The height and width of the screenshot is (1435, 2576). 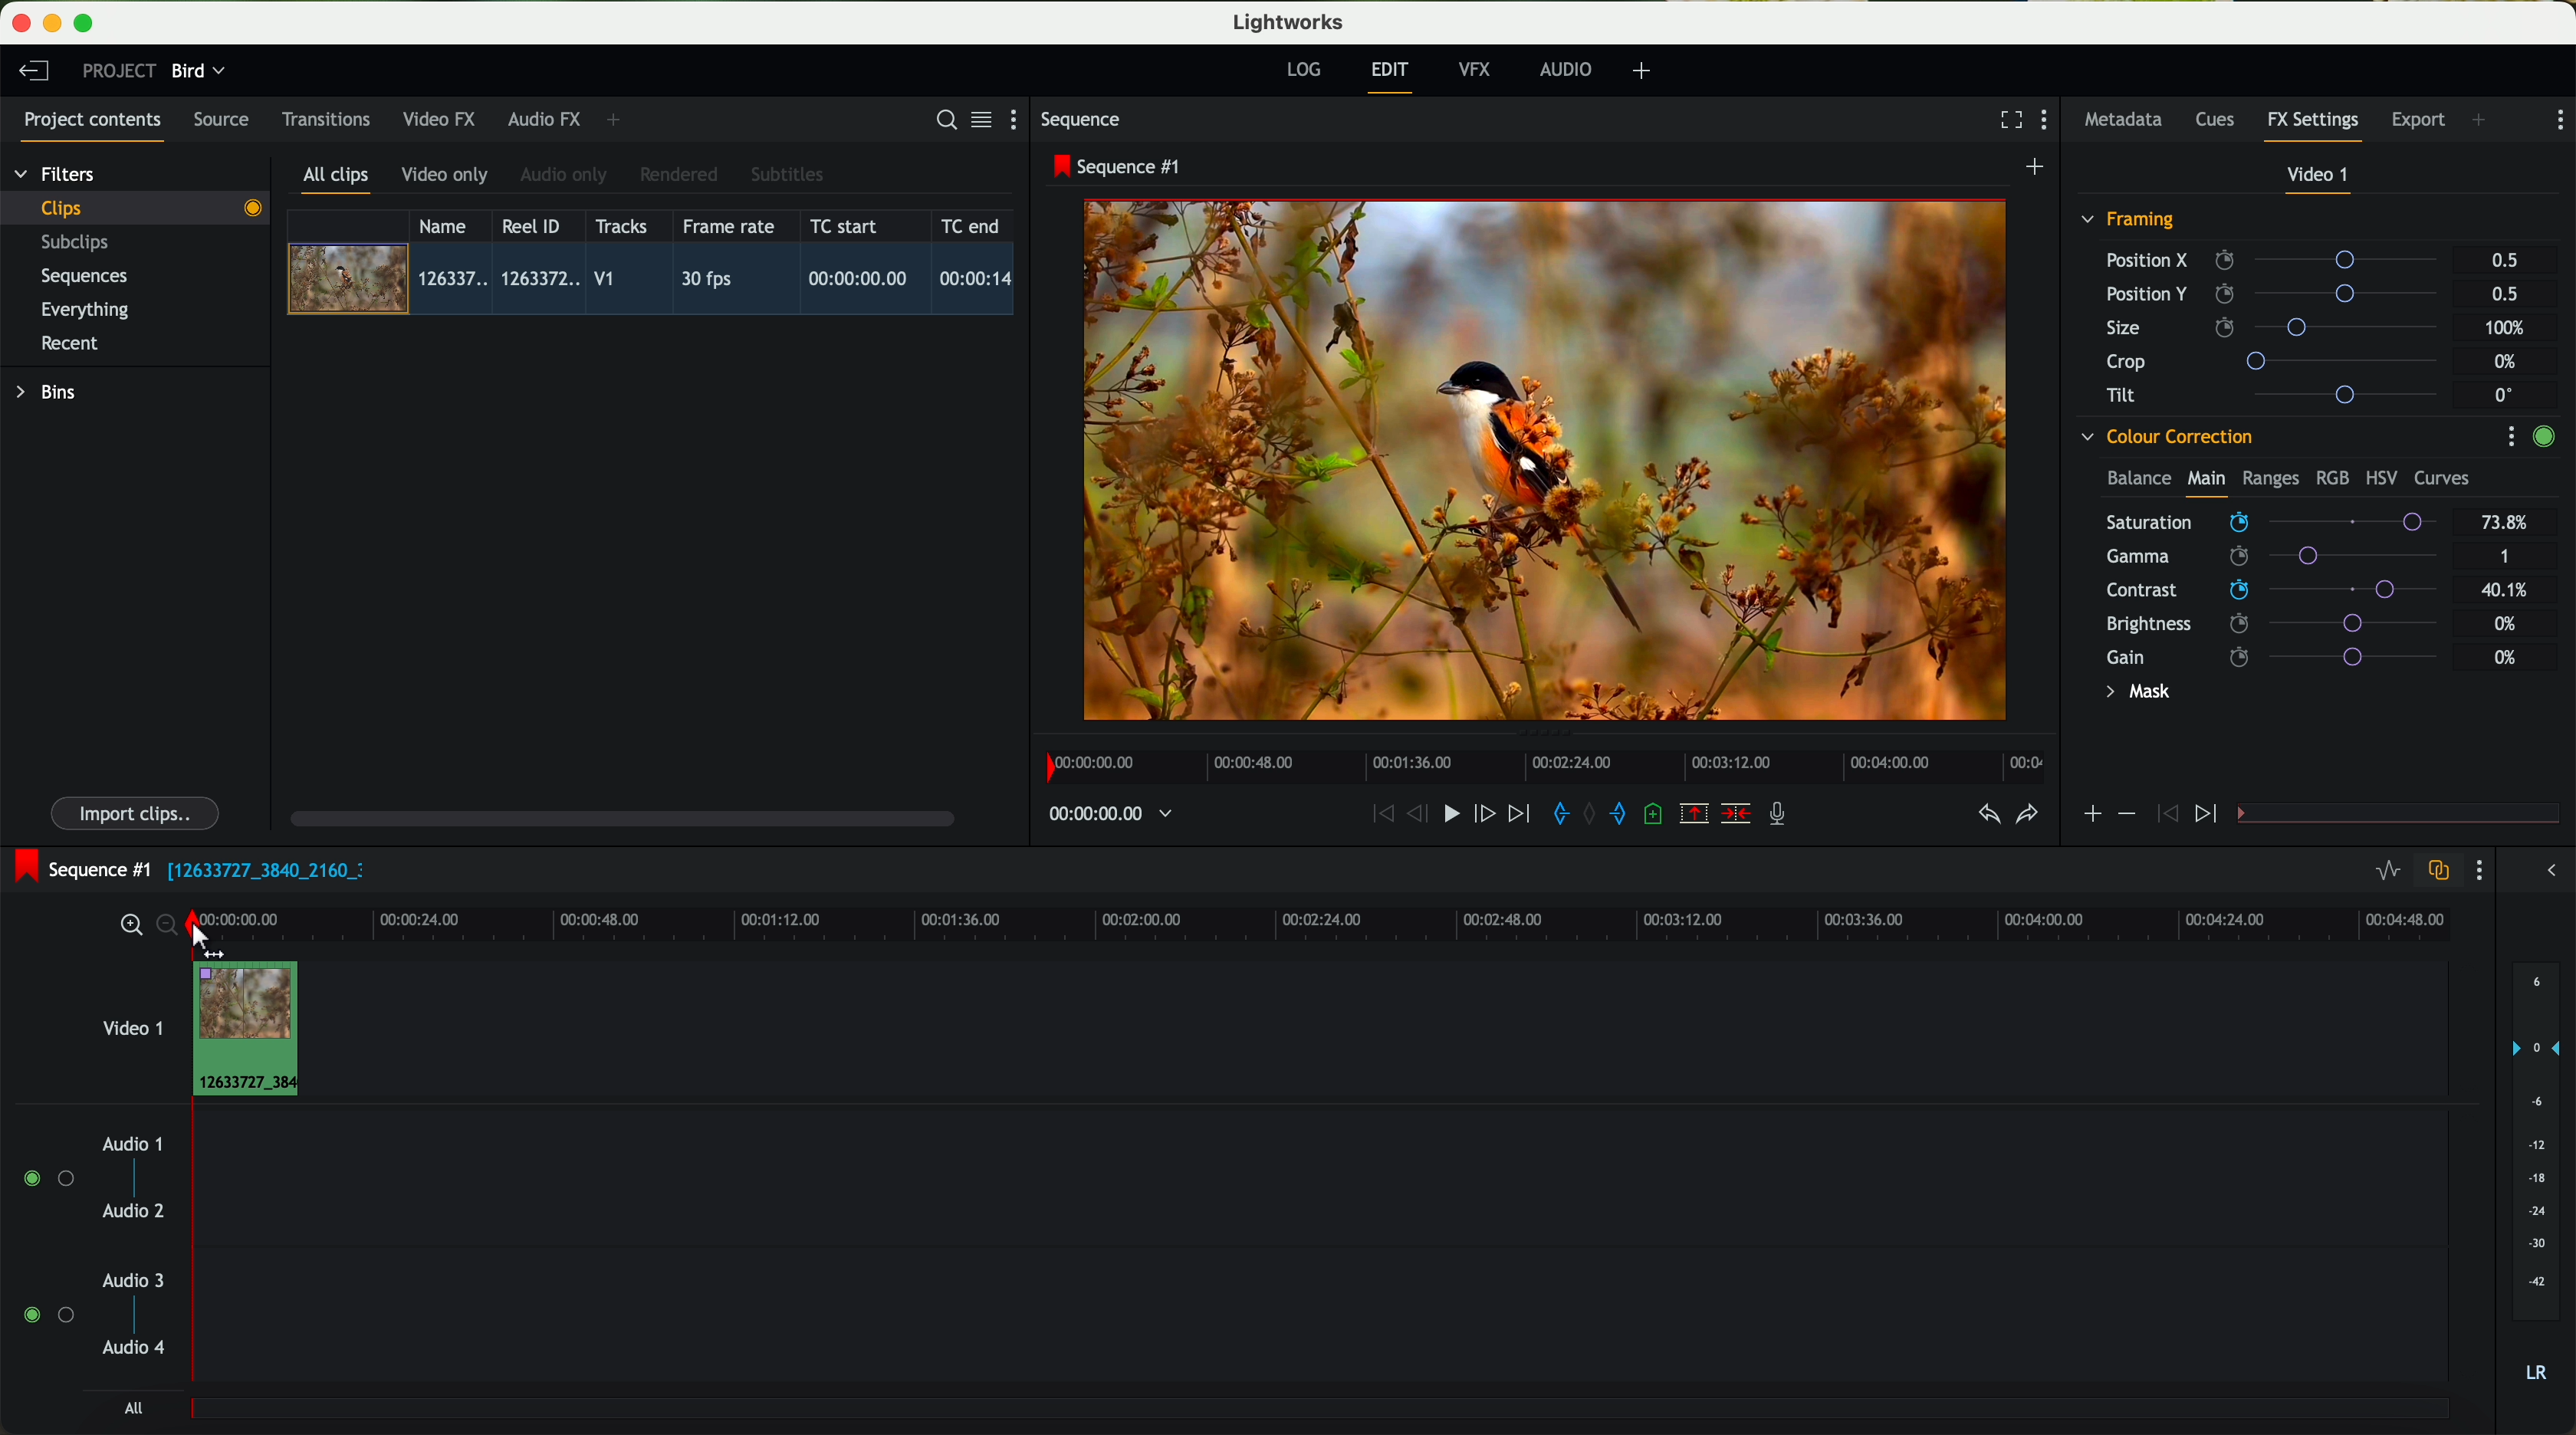 What do you see at coordinates (2545, 871) in the screenshot?
I see `show/hide the full audio mix` at bounding box center [2545, 871].